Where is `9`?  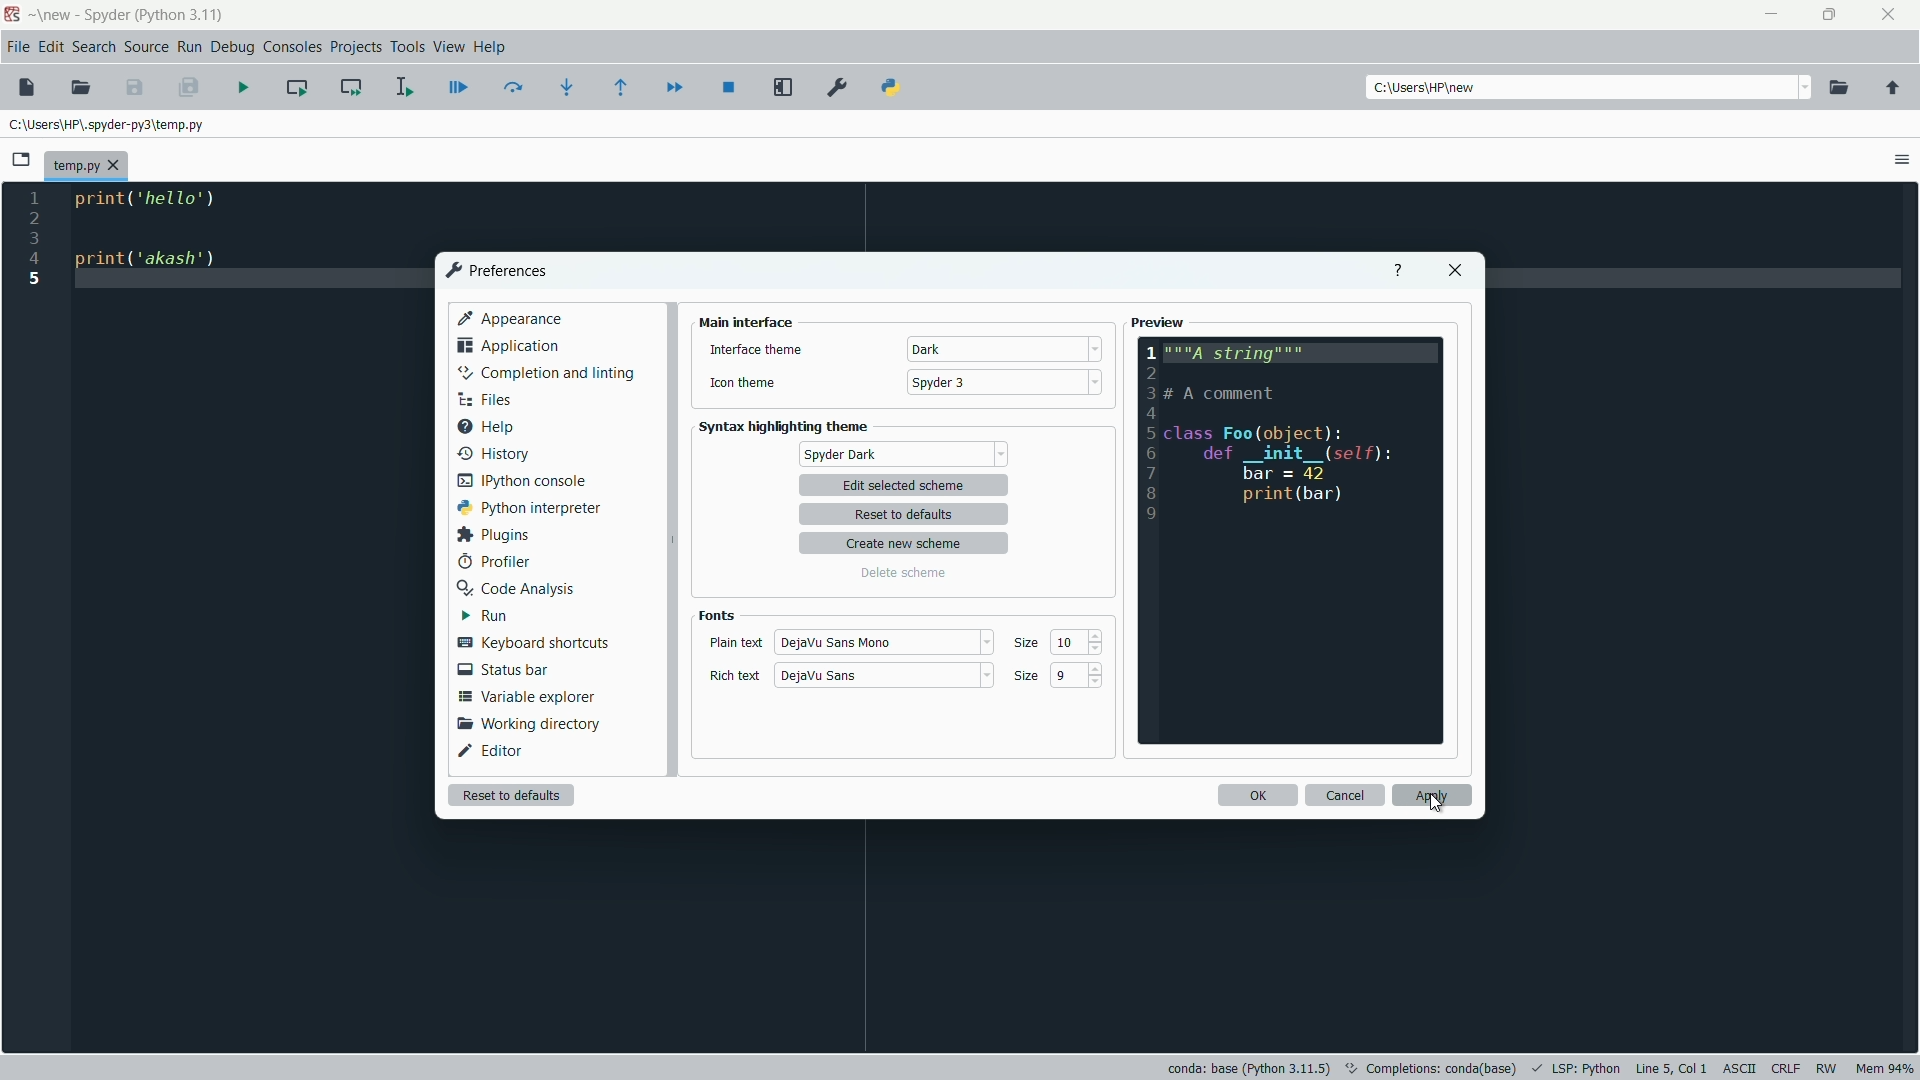
9 is located at coordinates (1067, 677).